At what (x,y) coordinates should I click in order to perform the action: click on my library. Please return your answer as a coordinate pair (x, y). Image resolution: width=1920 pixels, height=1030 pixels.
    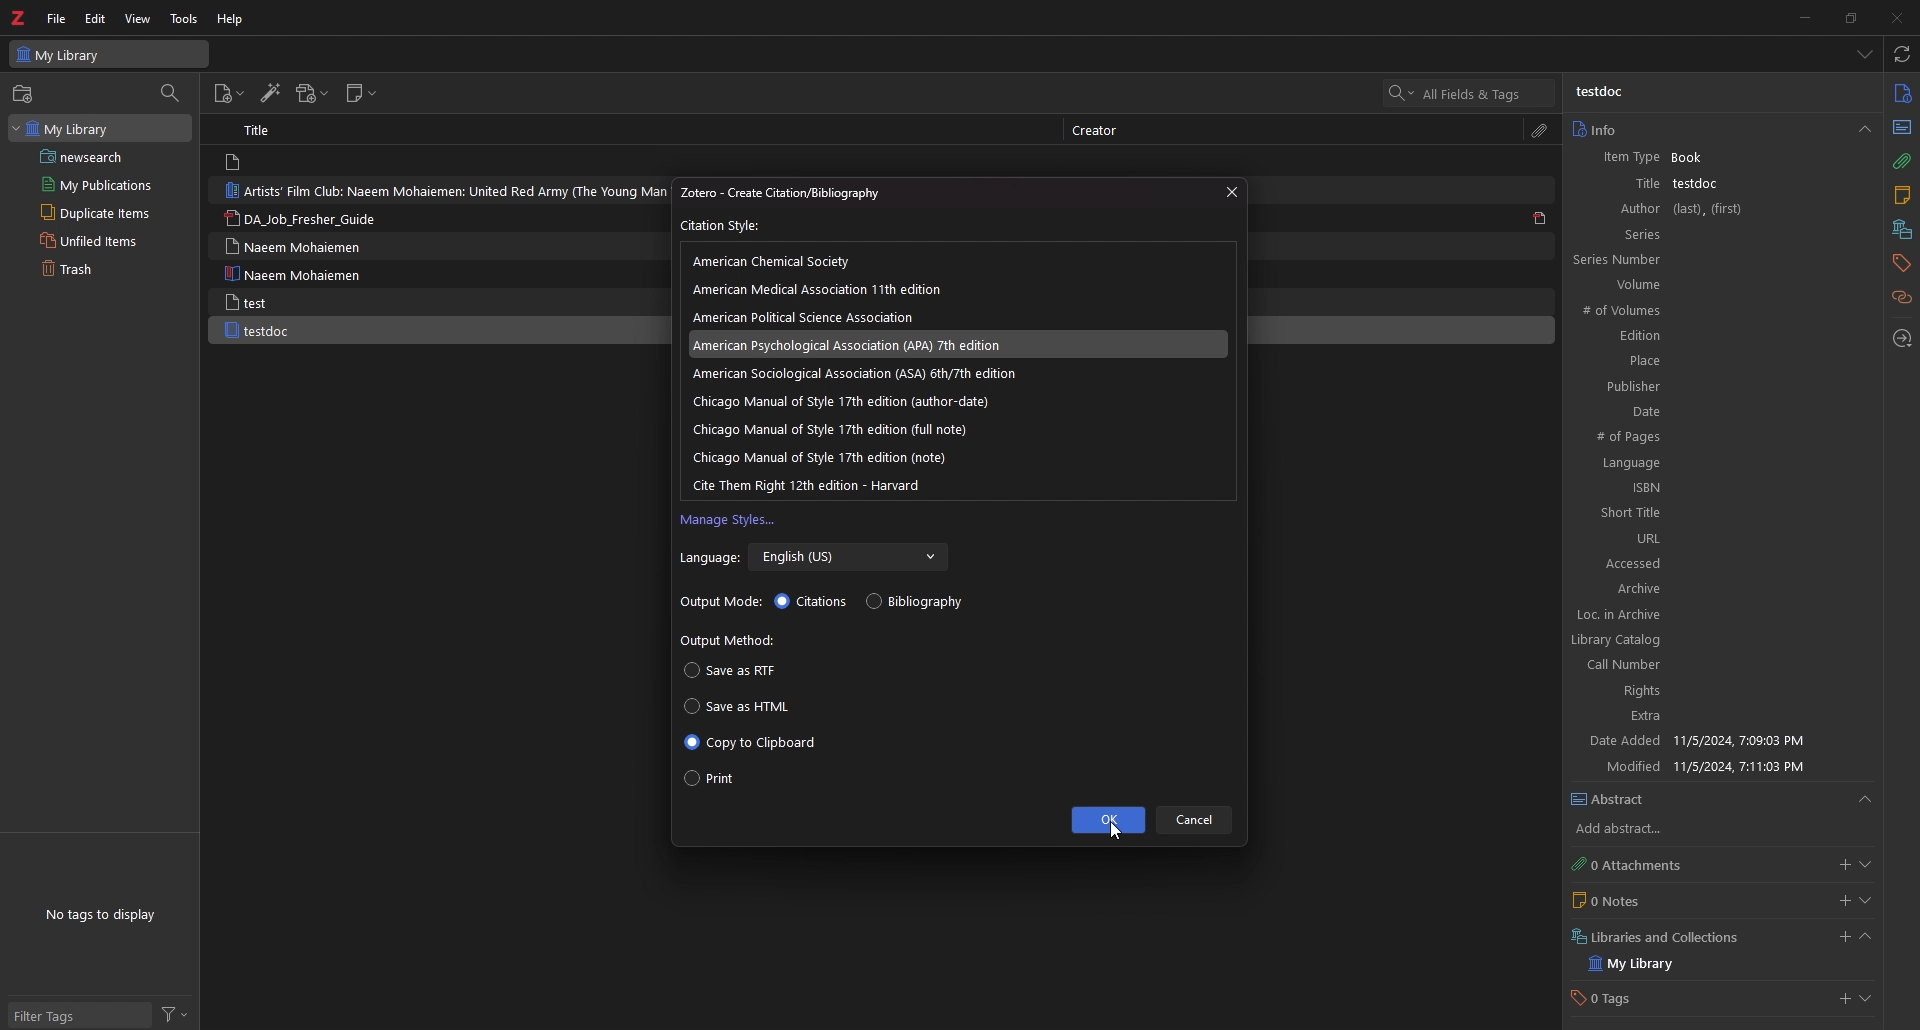
    Looking at the image, I should click on (98, 127).